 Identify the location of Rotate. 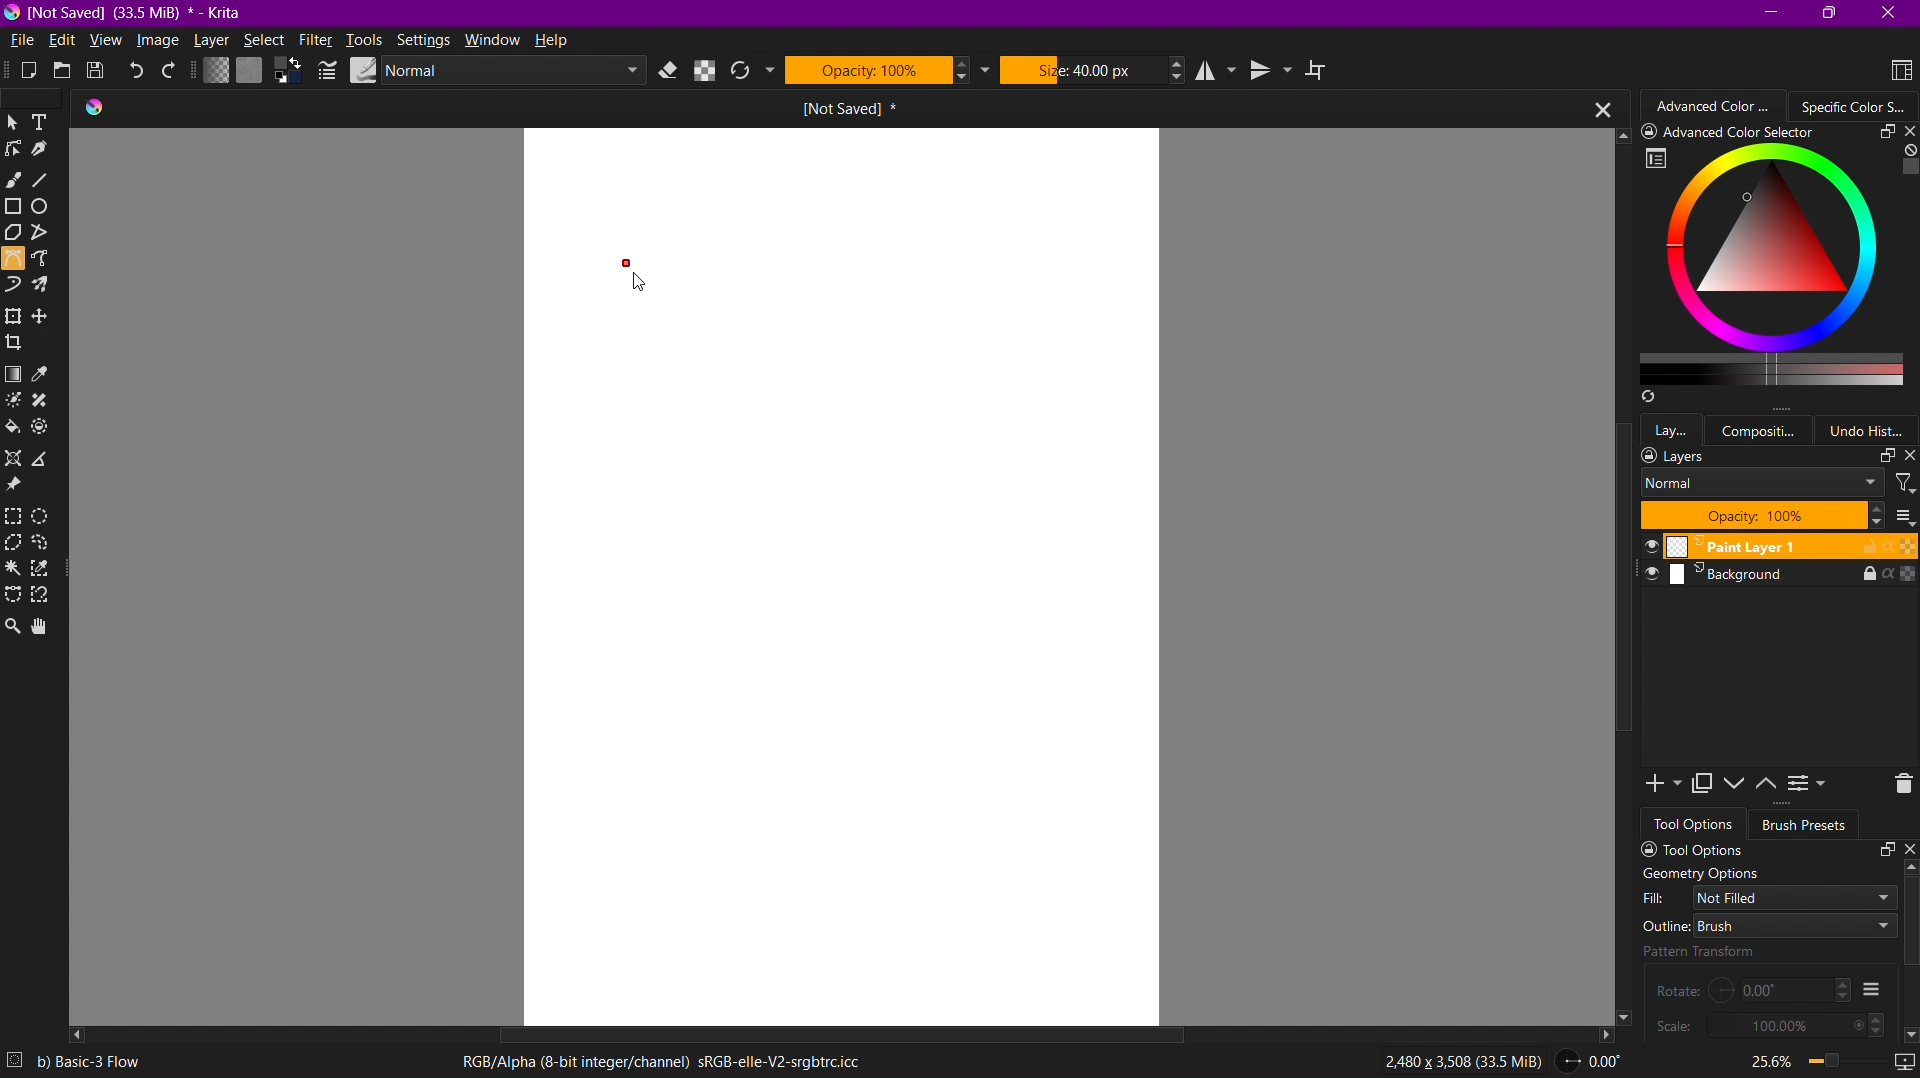
(1753, 989).